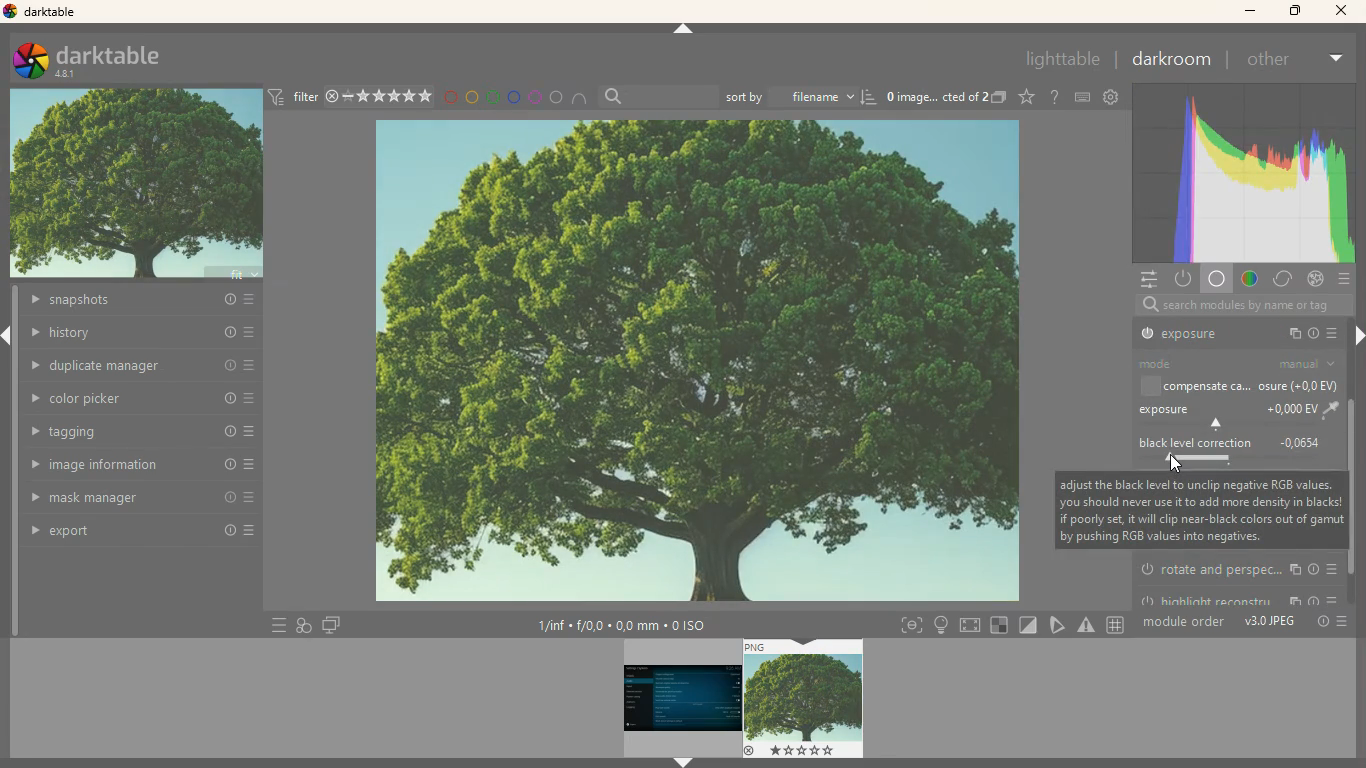 This screenshot has width=1366, height=768. What do you see at coordinates (1309, 364) in the screenshot?
I see `manual` at bounding box center [1309, 364].